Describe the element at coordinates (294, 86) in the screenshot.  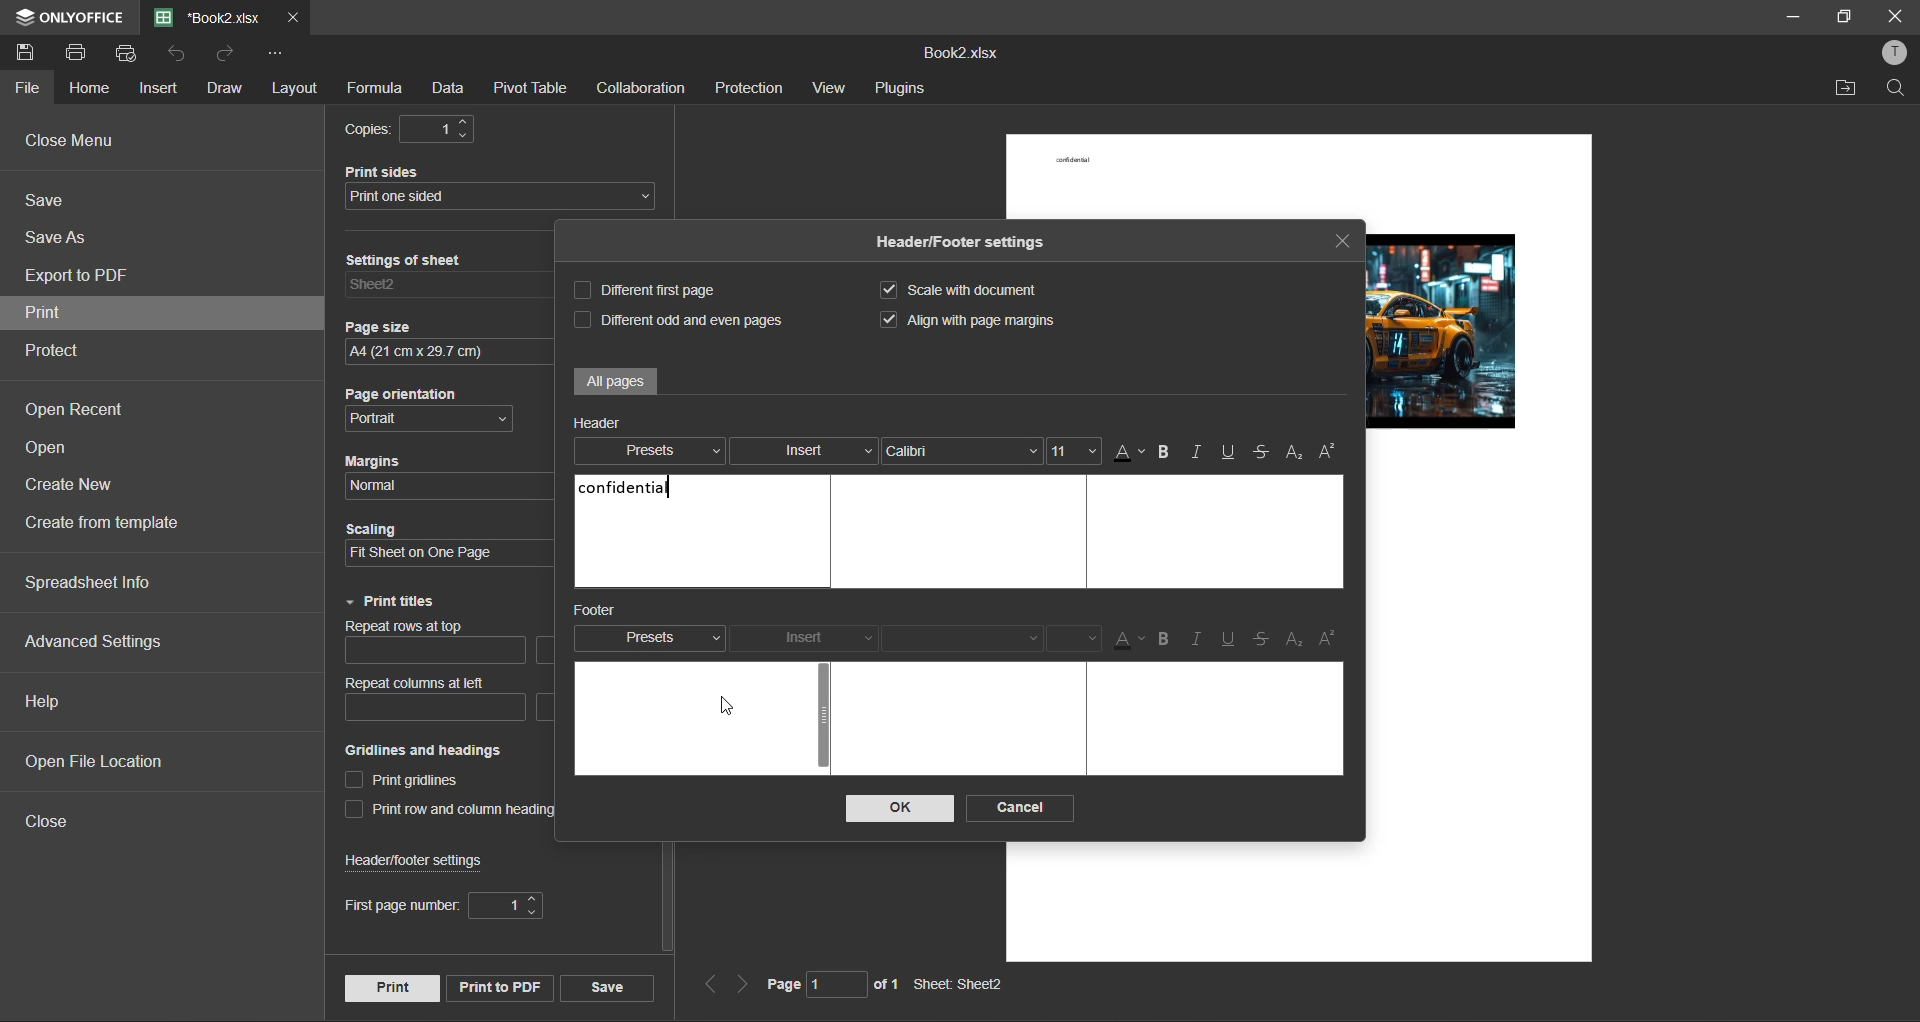
I see `layout` at that location.